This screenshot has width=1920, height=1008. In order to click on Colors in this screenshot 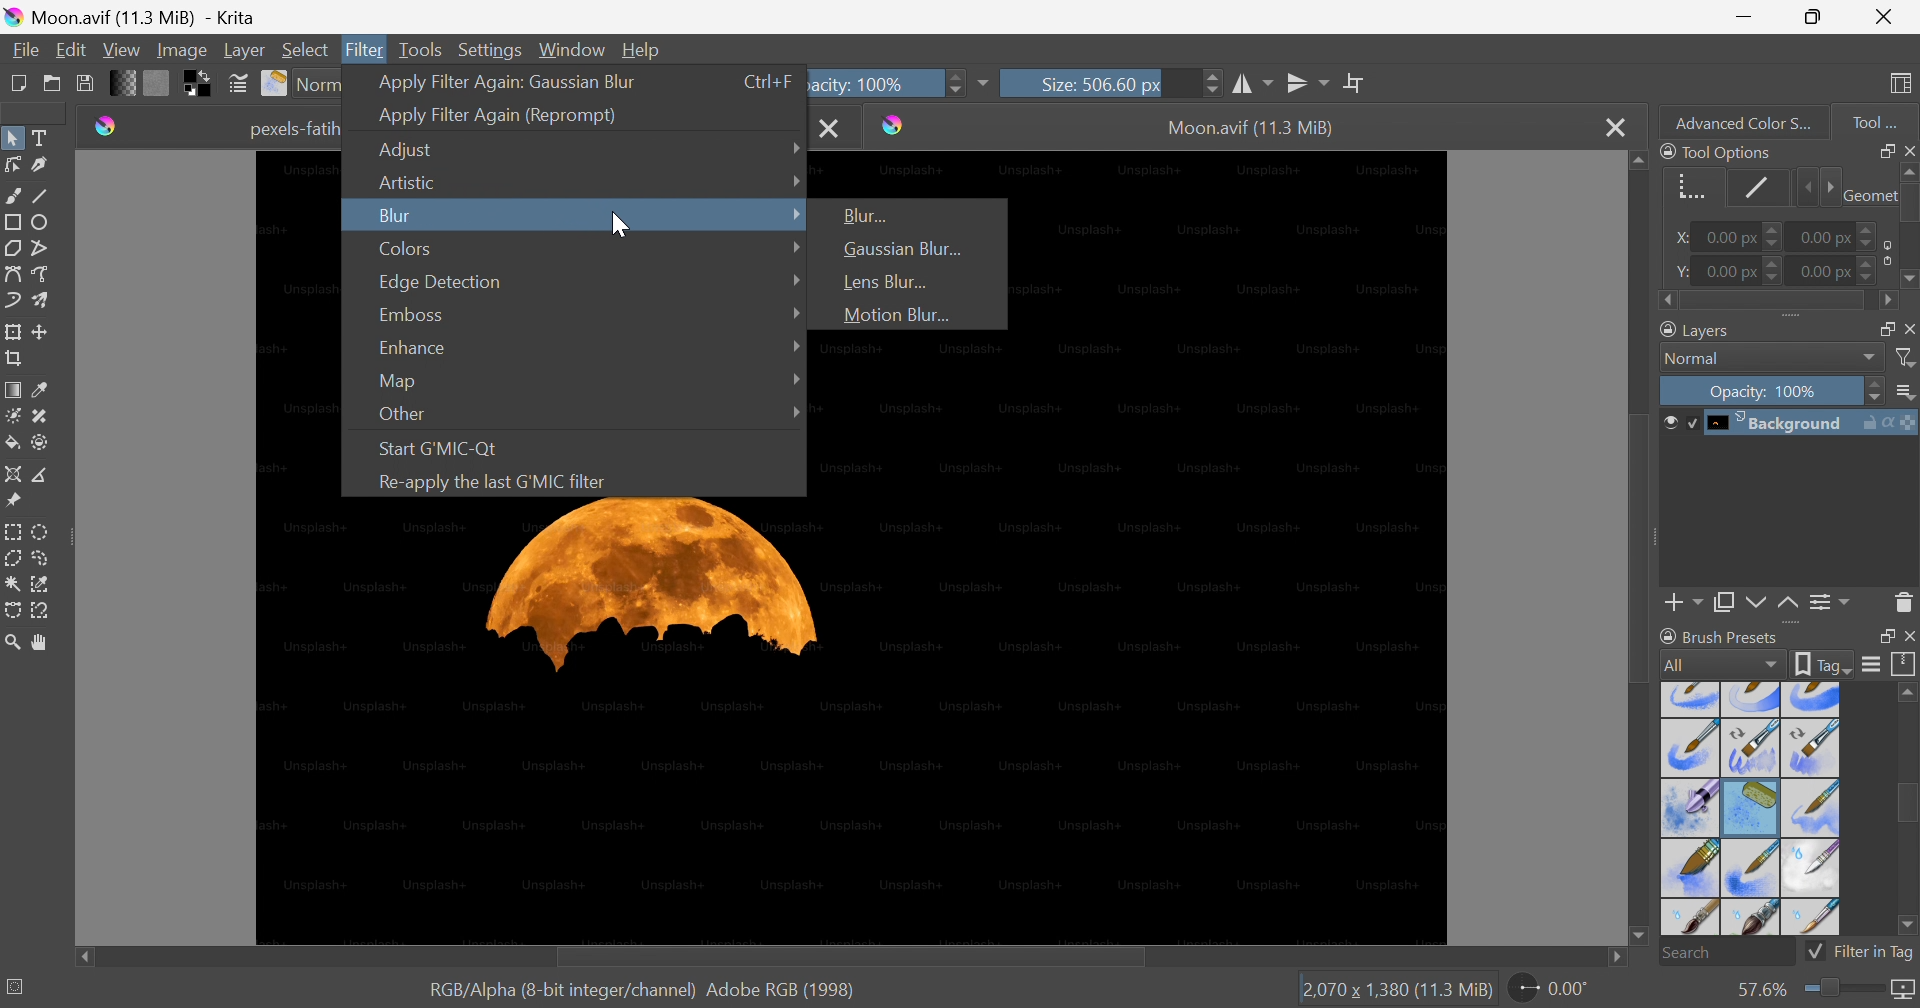, I will do `click(407, 247)`.